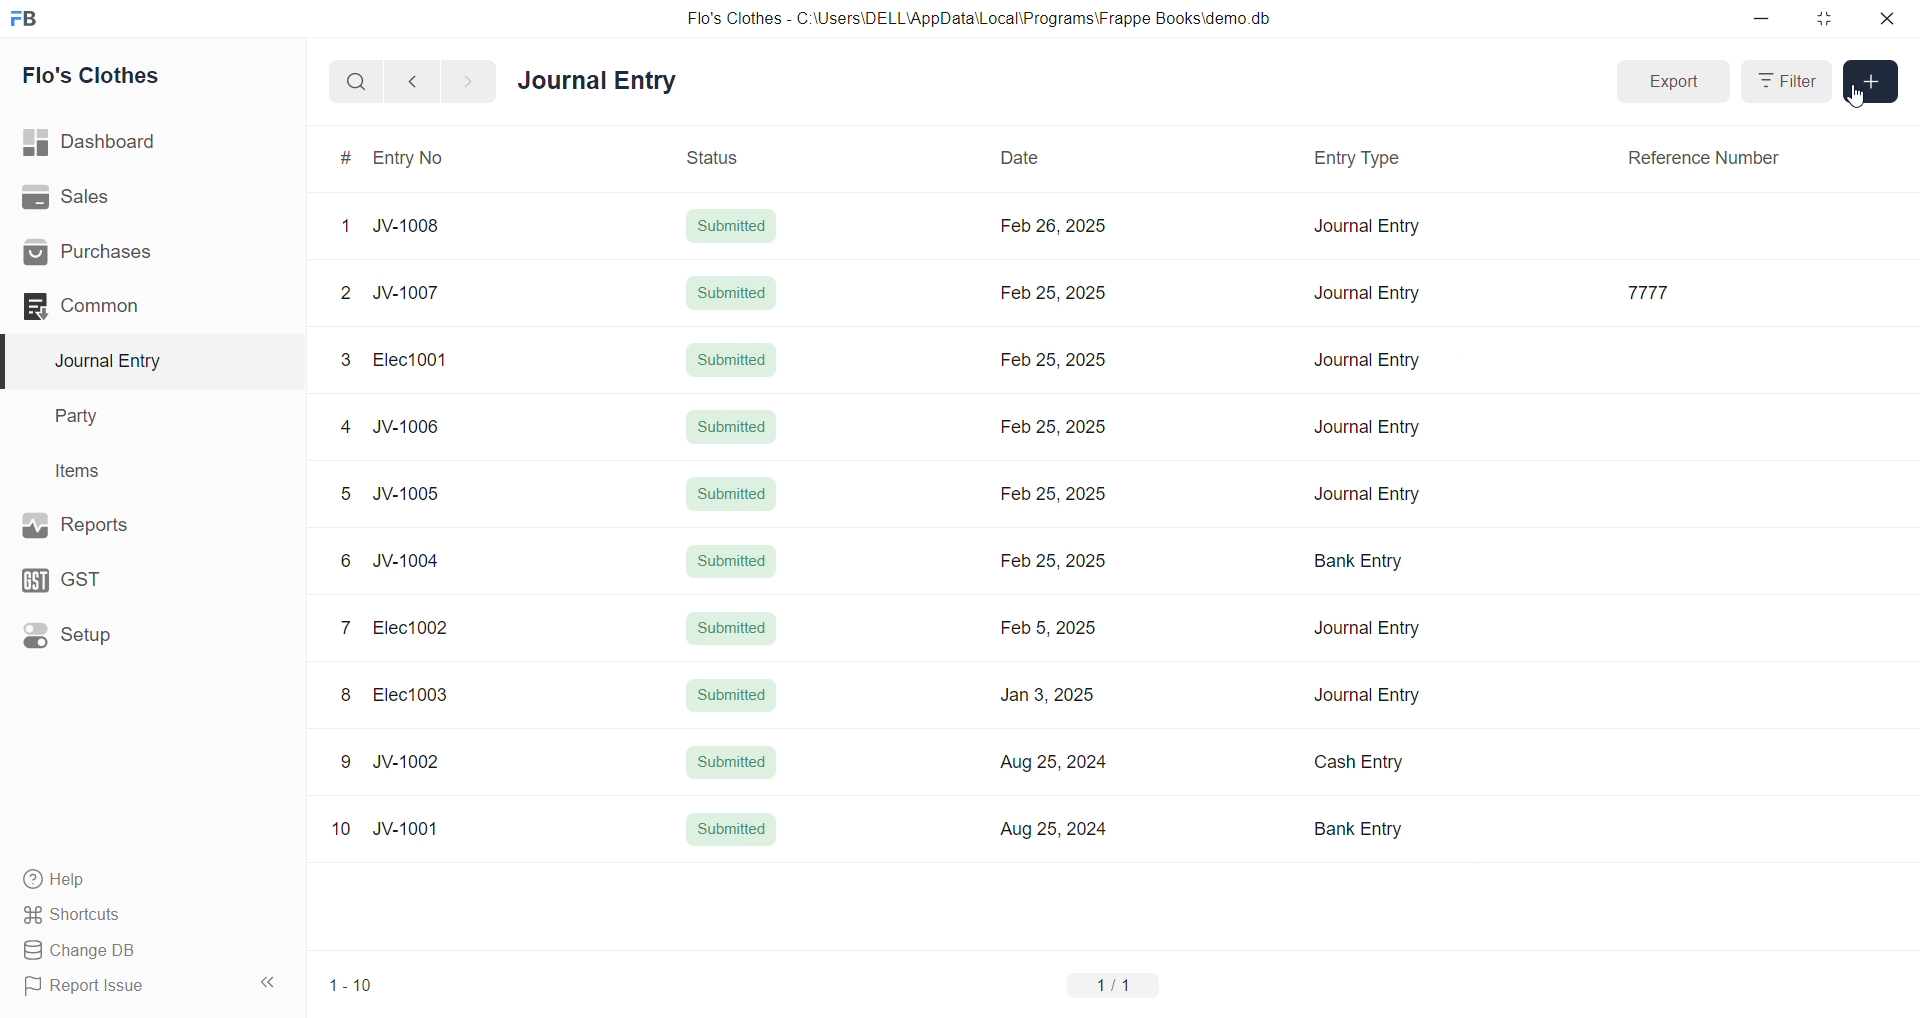 Image resolution: width=1920 pixels, height=1018 pixels. Describe the element at coordinates (1870, 82) in the screenshot. I see `add` at that location.